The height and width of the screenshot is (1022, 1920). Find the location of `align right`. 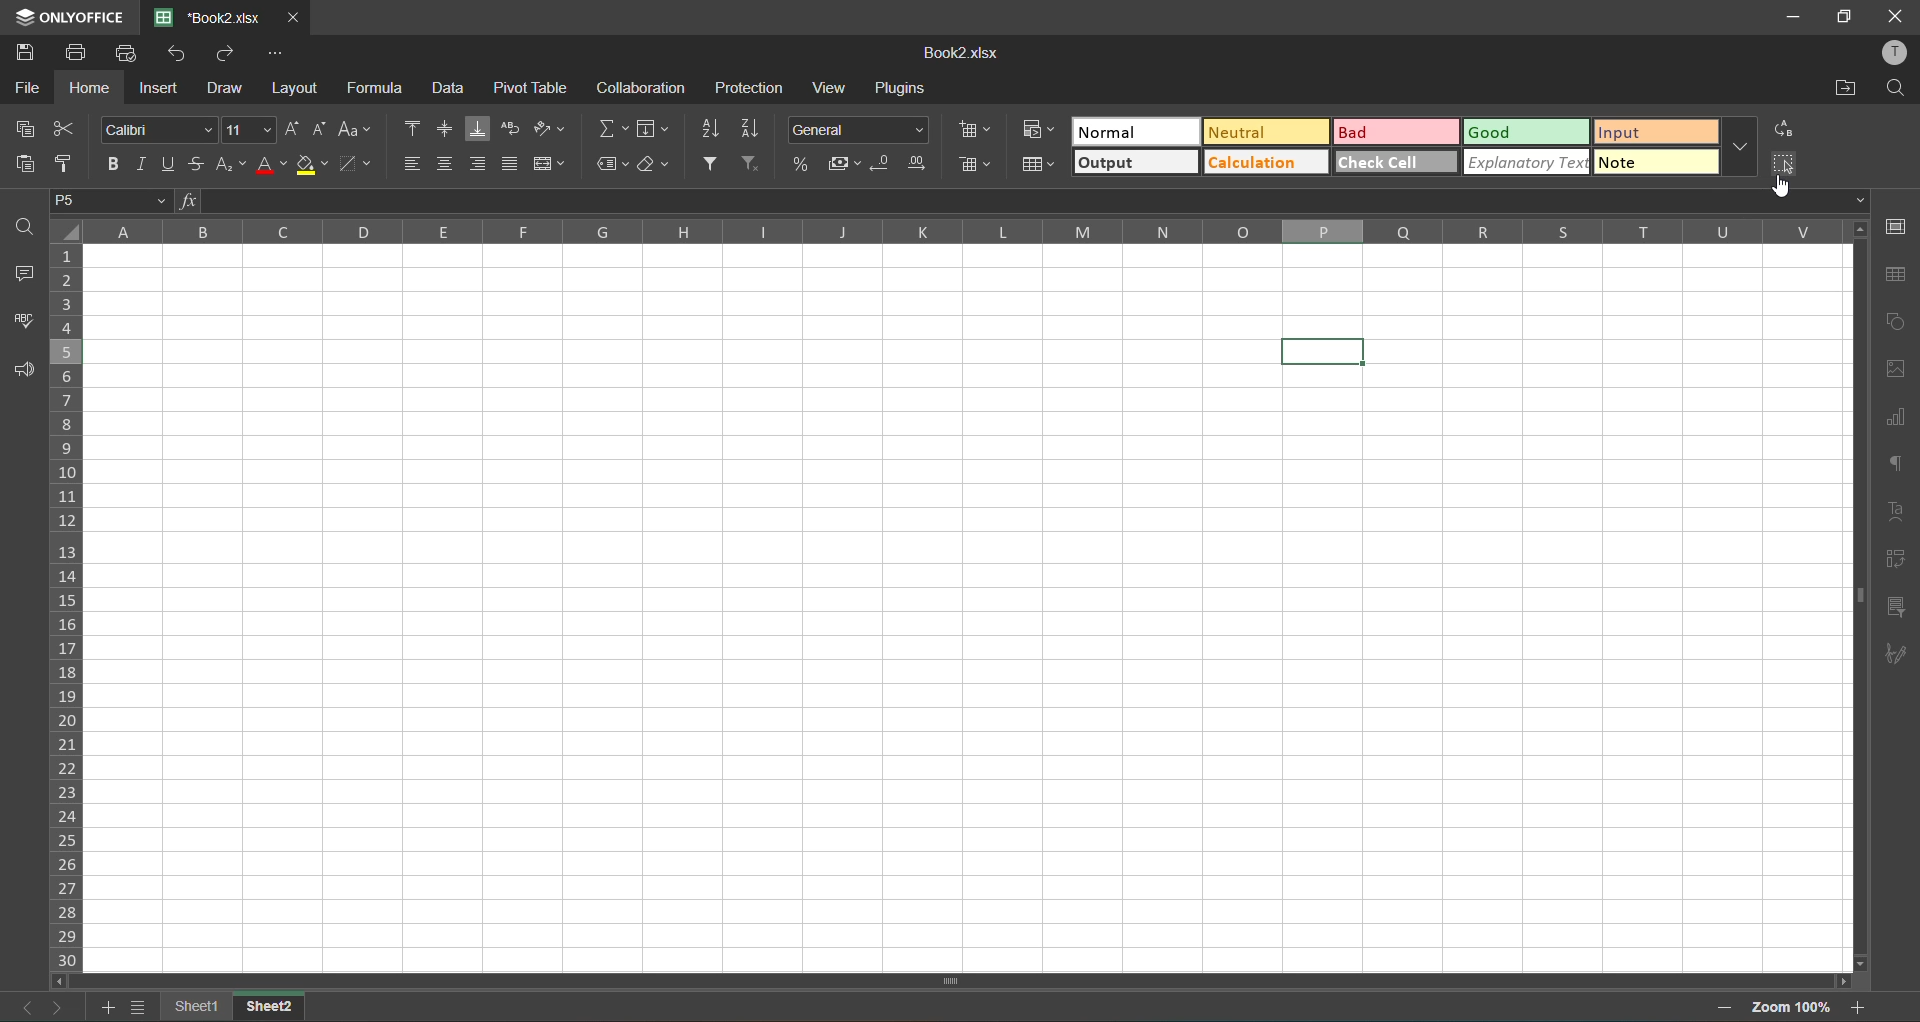

align right is located at coordinates (479, 165).